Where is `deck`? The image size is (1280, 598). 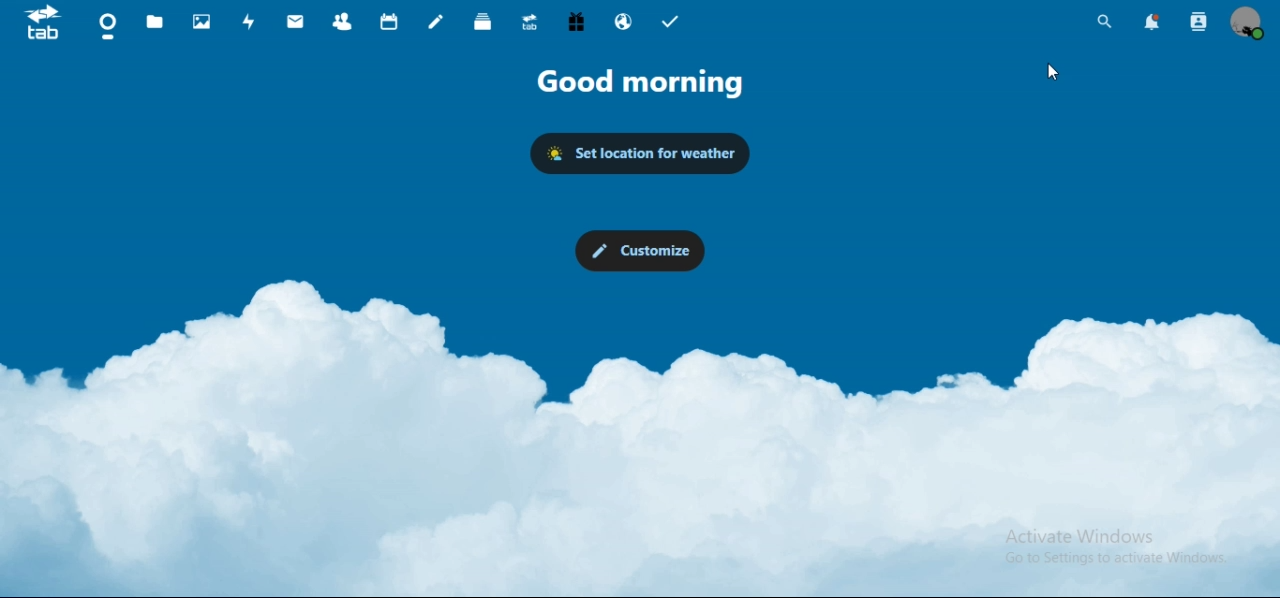 deck is located at coordinates (486, 22).